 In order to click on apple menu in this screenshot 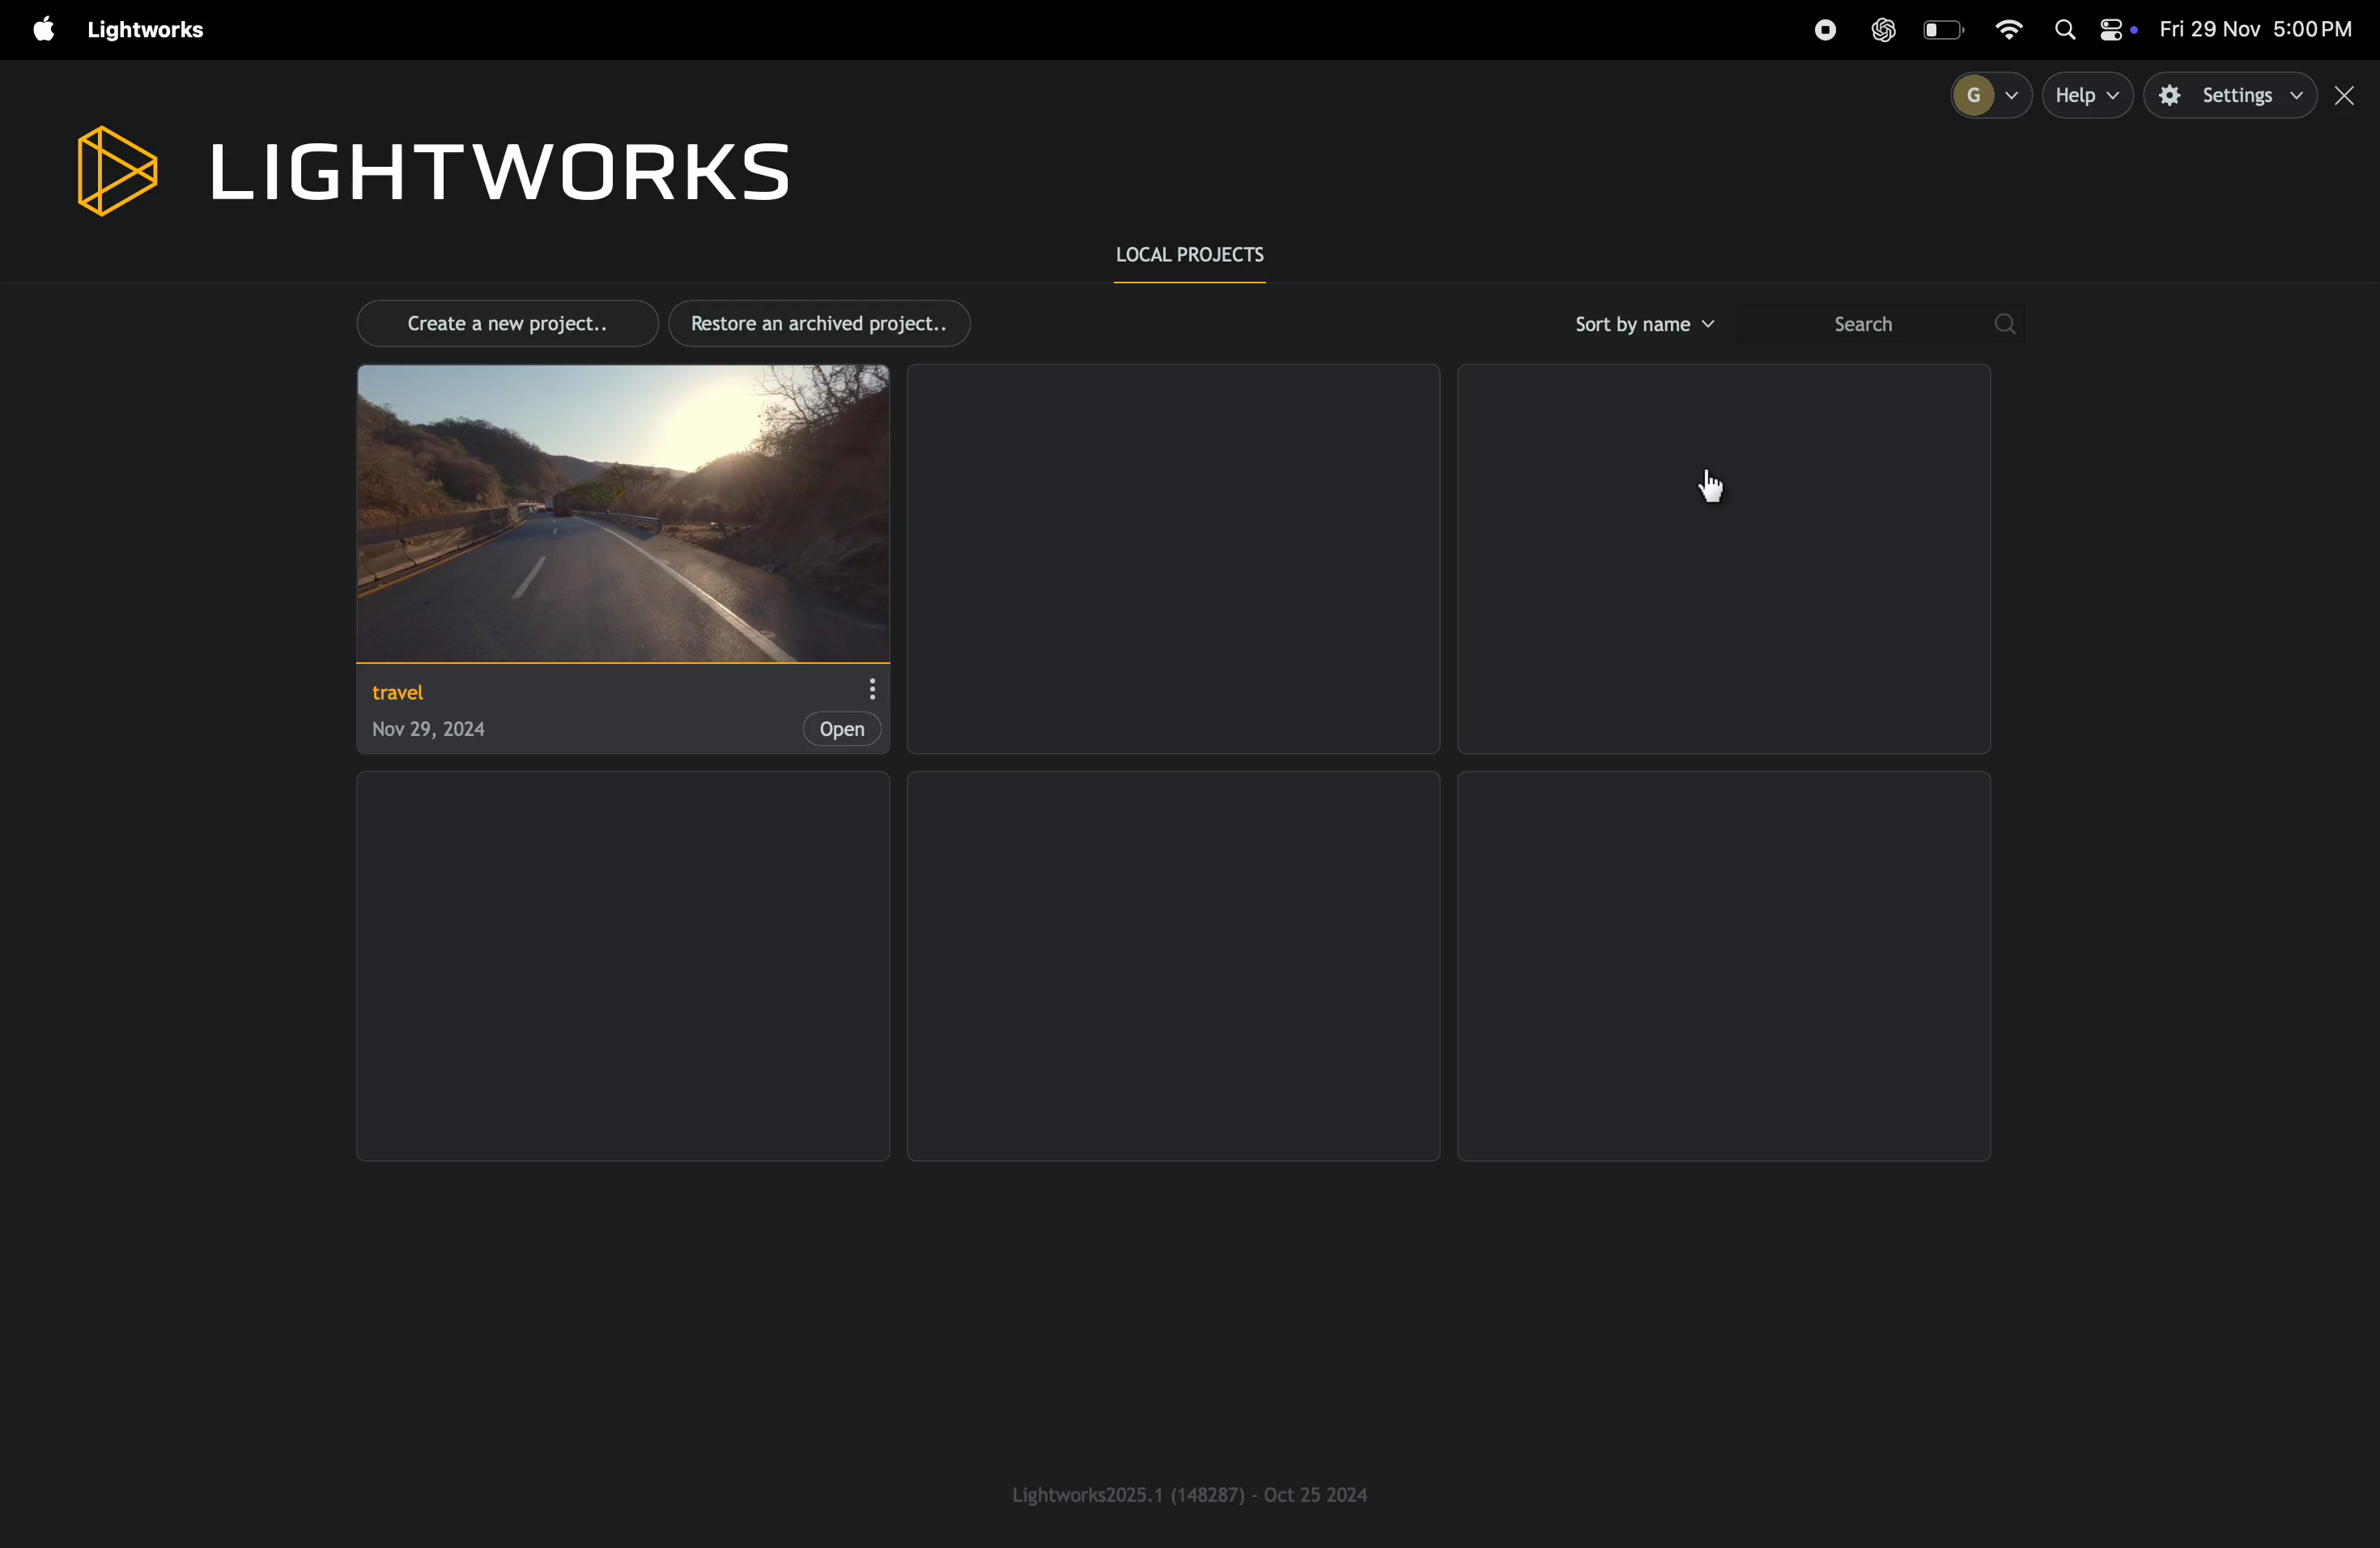, I will do `click(35, 31)`.